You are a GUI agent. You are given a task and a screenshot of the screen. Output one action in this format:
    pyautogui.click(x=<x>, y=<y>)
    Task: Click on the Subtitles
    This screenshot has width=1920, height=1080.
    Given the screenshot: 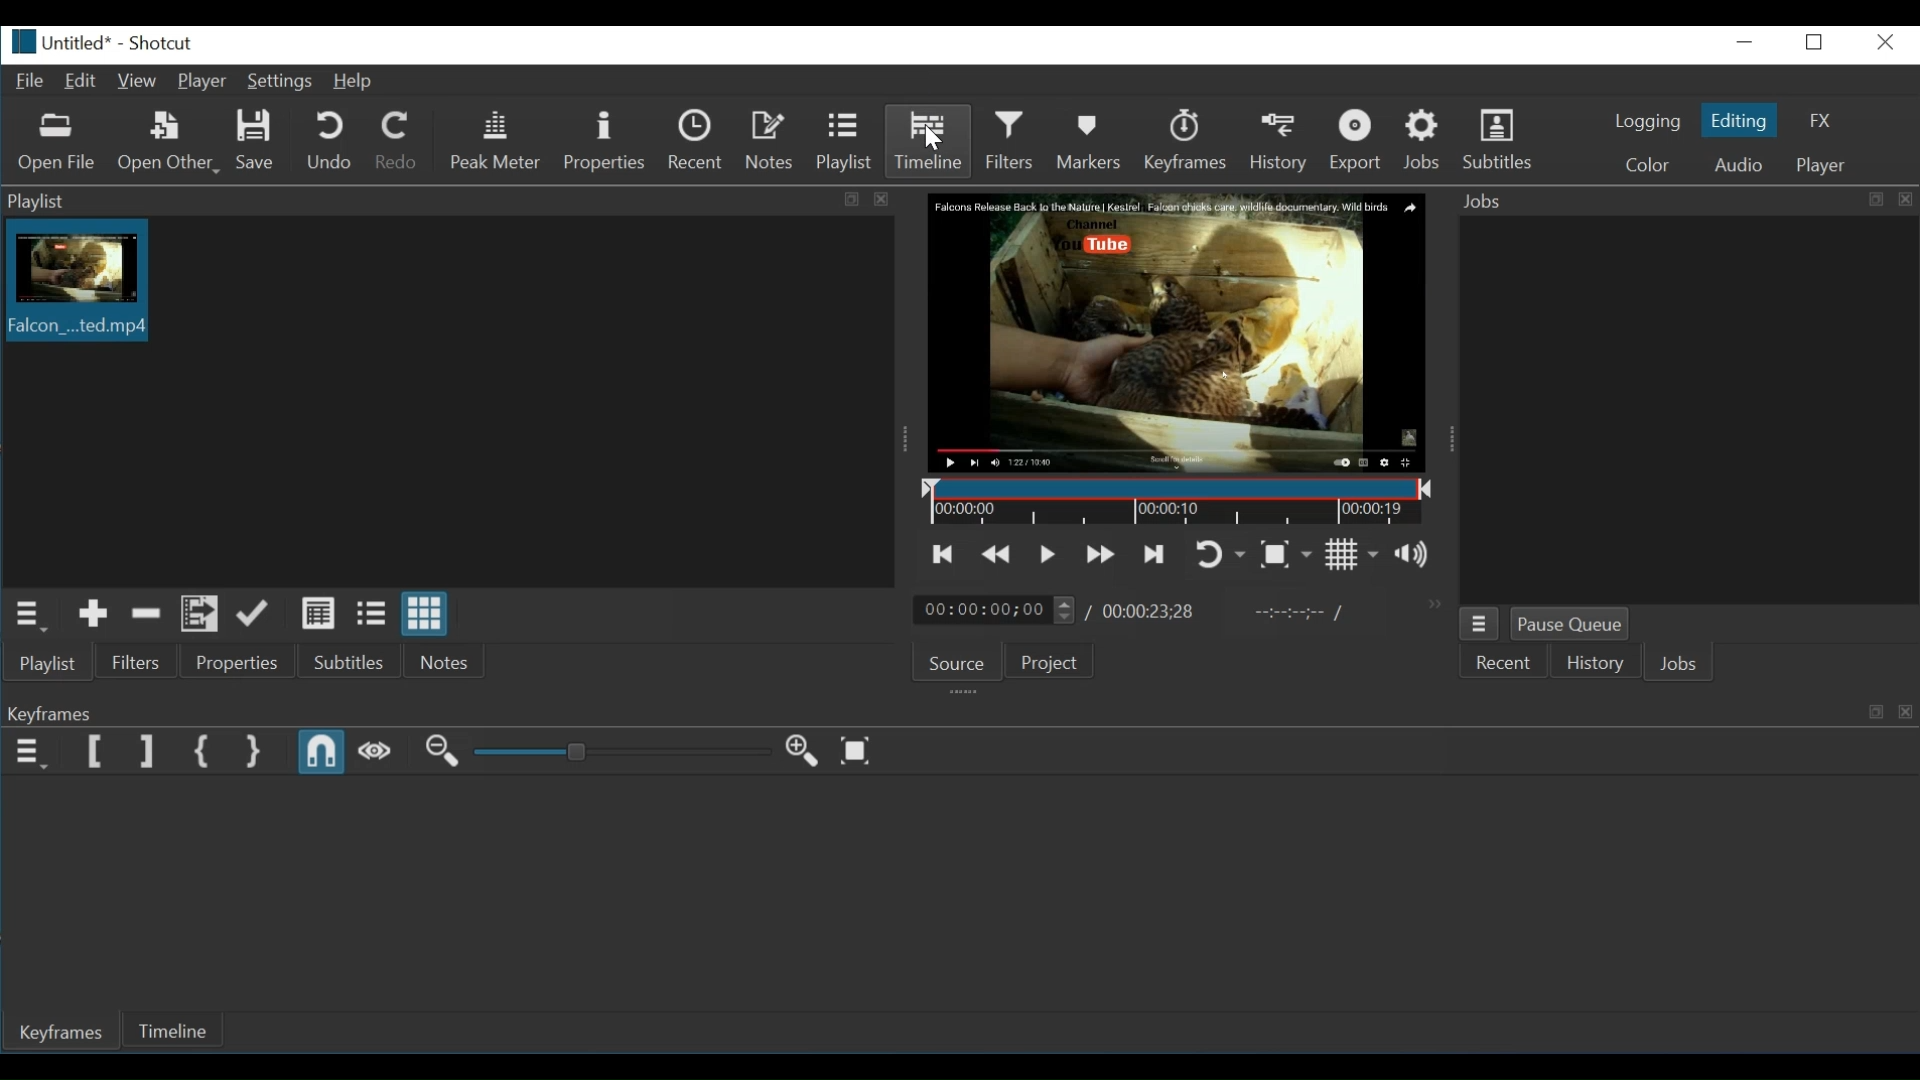 What is the action you would take?
    pyautogui.click(x=1503, y=137)
    